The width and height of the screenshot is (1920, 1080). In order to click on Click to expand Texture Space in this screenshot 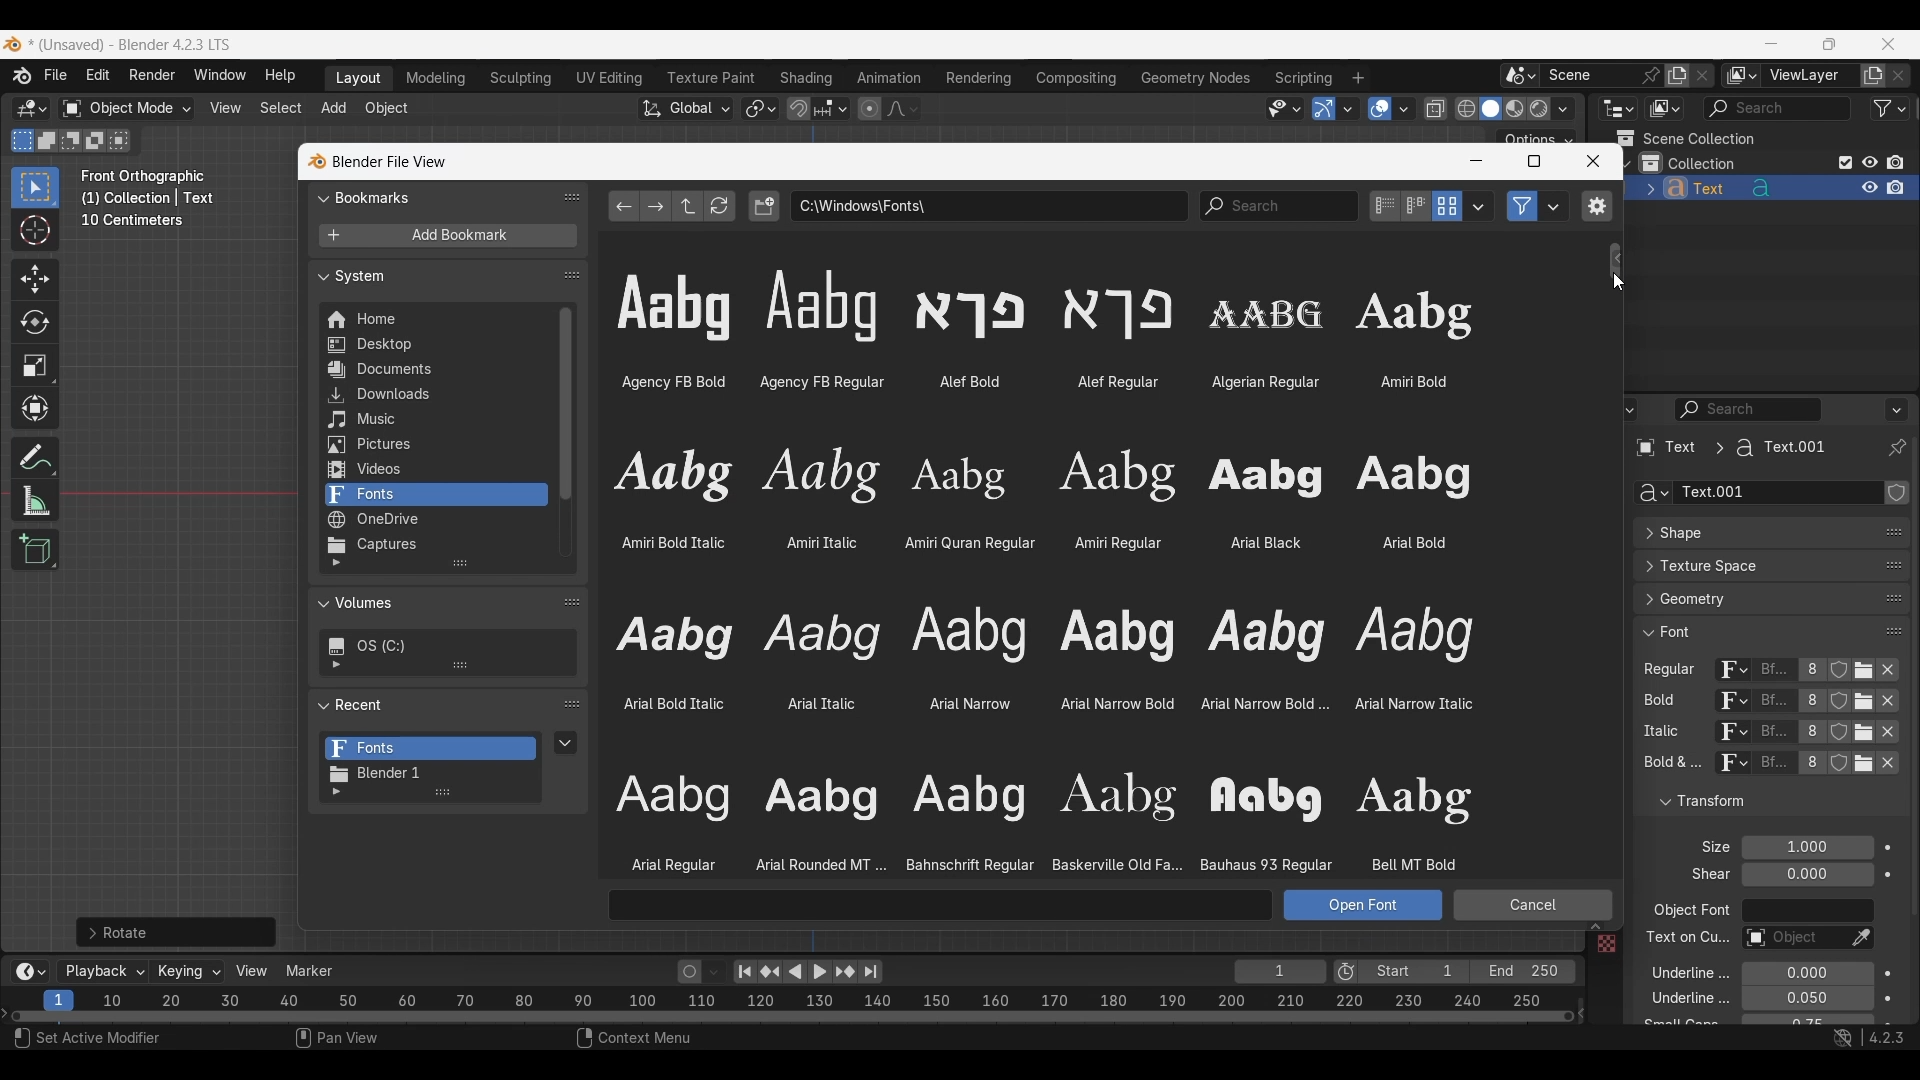, I will do `click(1751, 566)`.